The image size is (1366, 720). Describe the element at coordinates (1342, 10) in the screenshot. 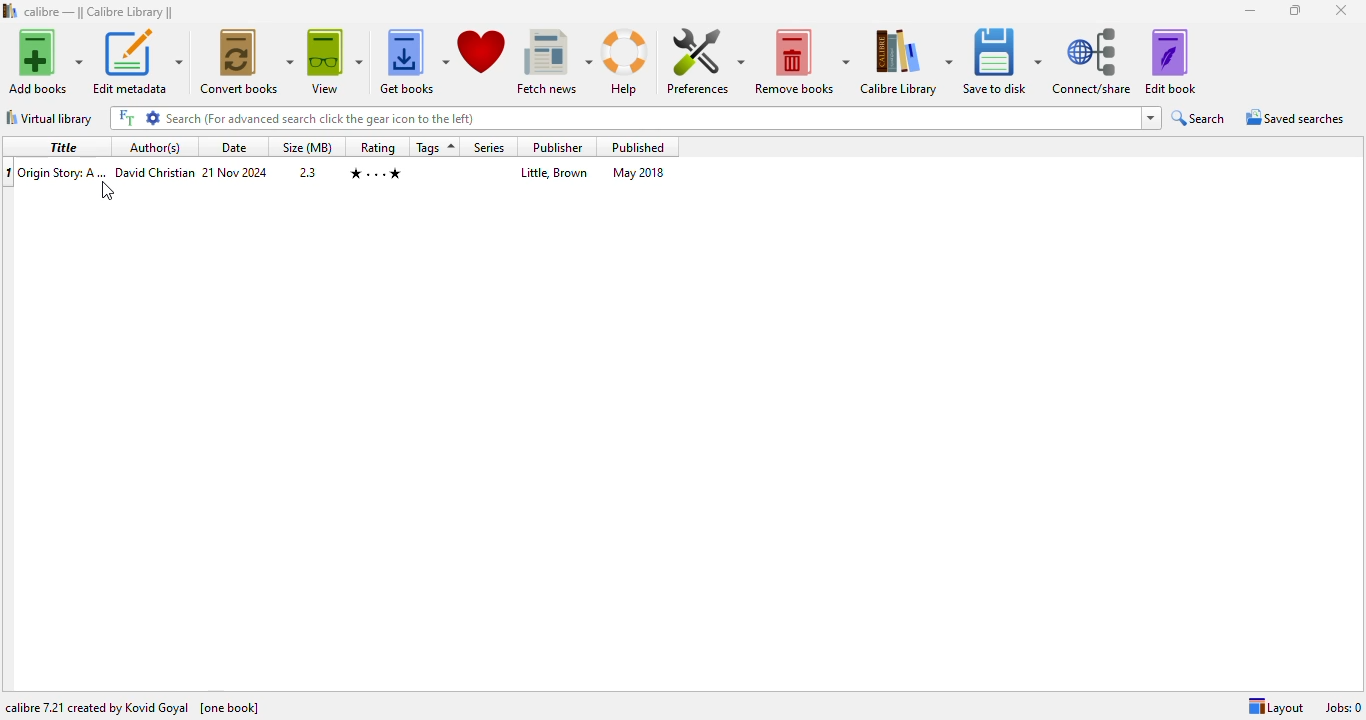

I see `close` at that location.